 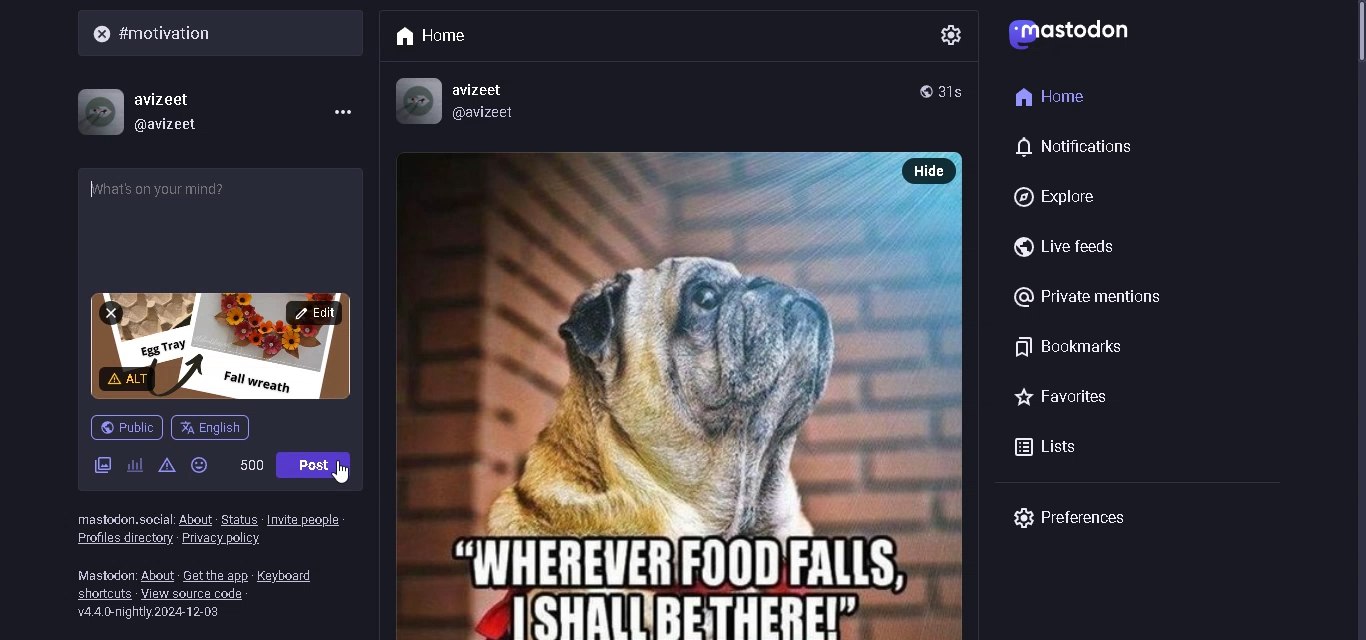 What do you see at coordinates (225, 210) in the screenshot?
I see `What's on your mind?` at bounding box center [225, 210].